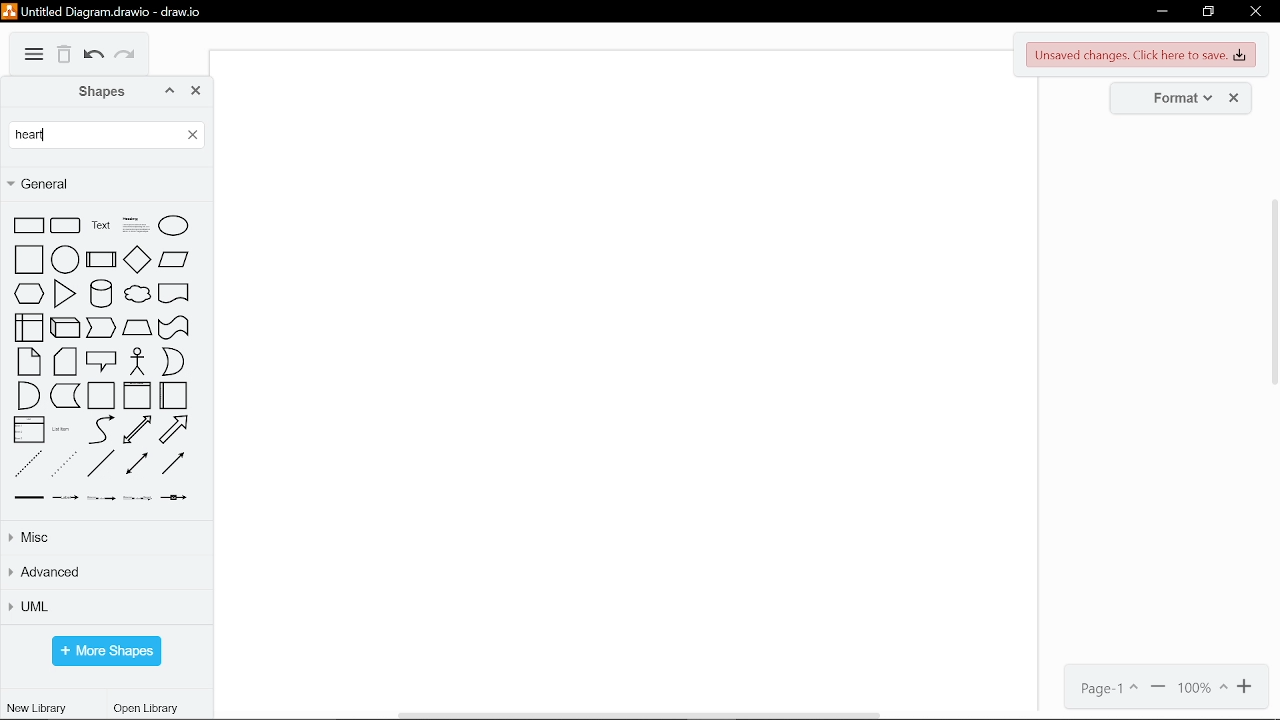  What do you see at coordinates (103, 183) in the screenshot?
I see `general` at bounding box center [103, 183].